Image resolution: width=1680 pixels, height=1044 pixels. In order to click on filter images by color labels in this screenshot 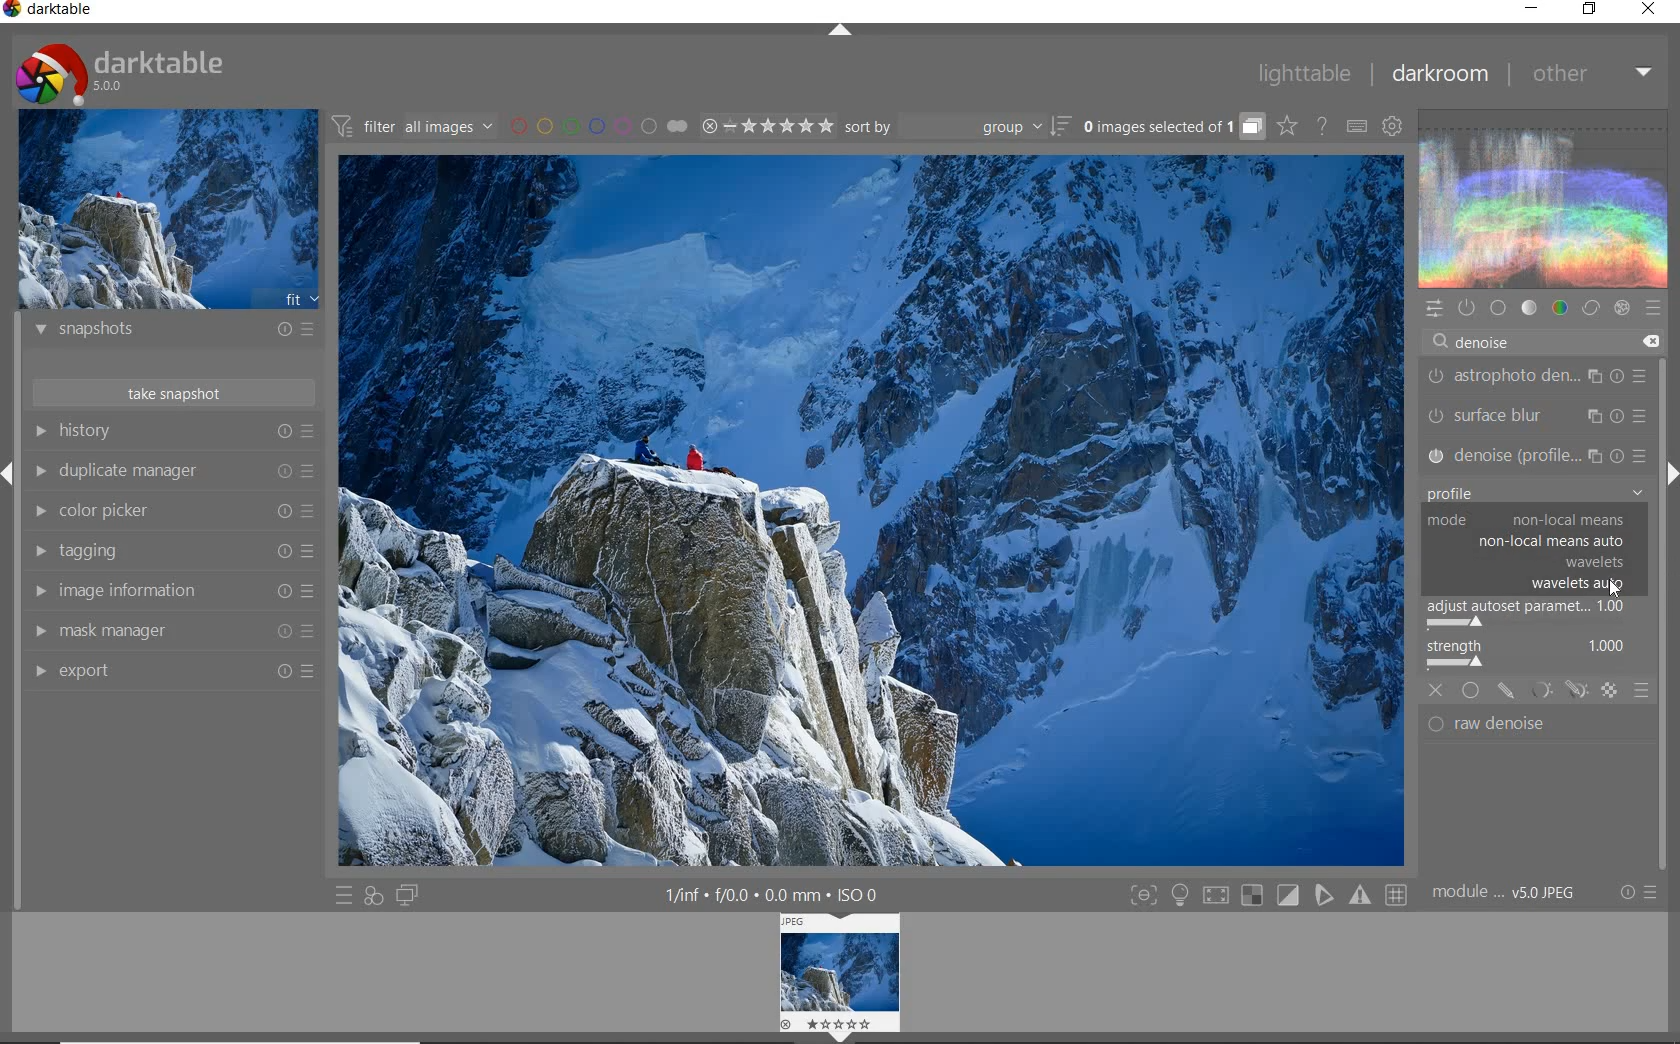, I will do `click(599, 125)`.